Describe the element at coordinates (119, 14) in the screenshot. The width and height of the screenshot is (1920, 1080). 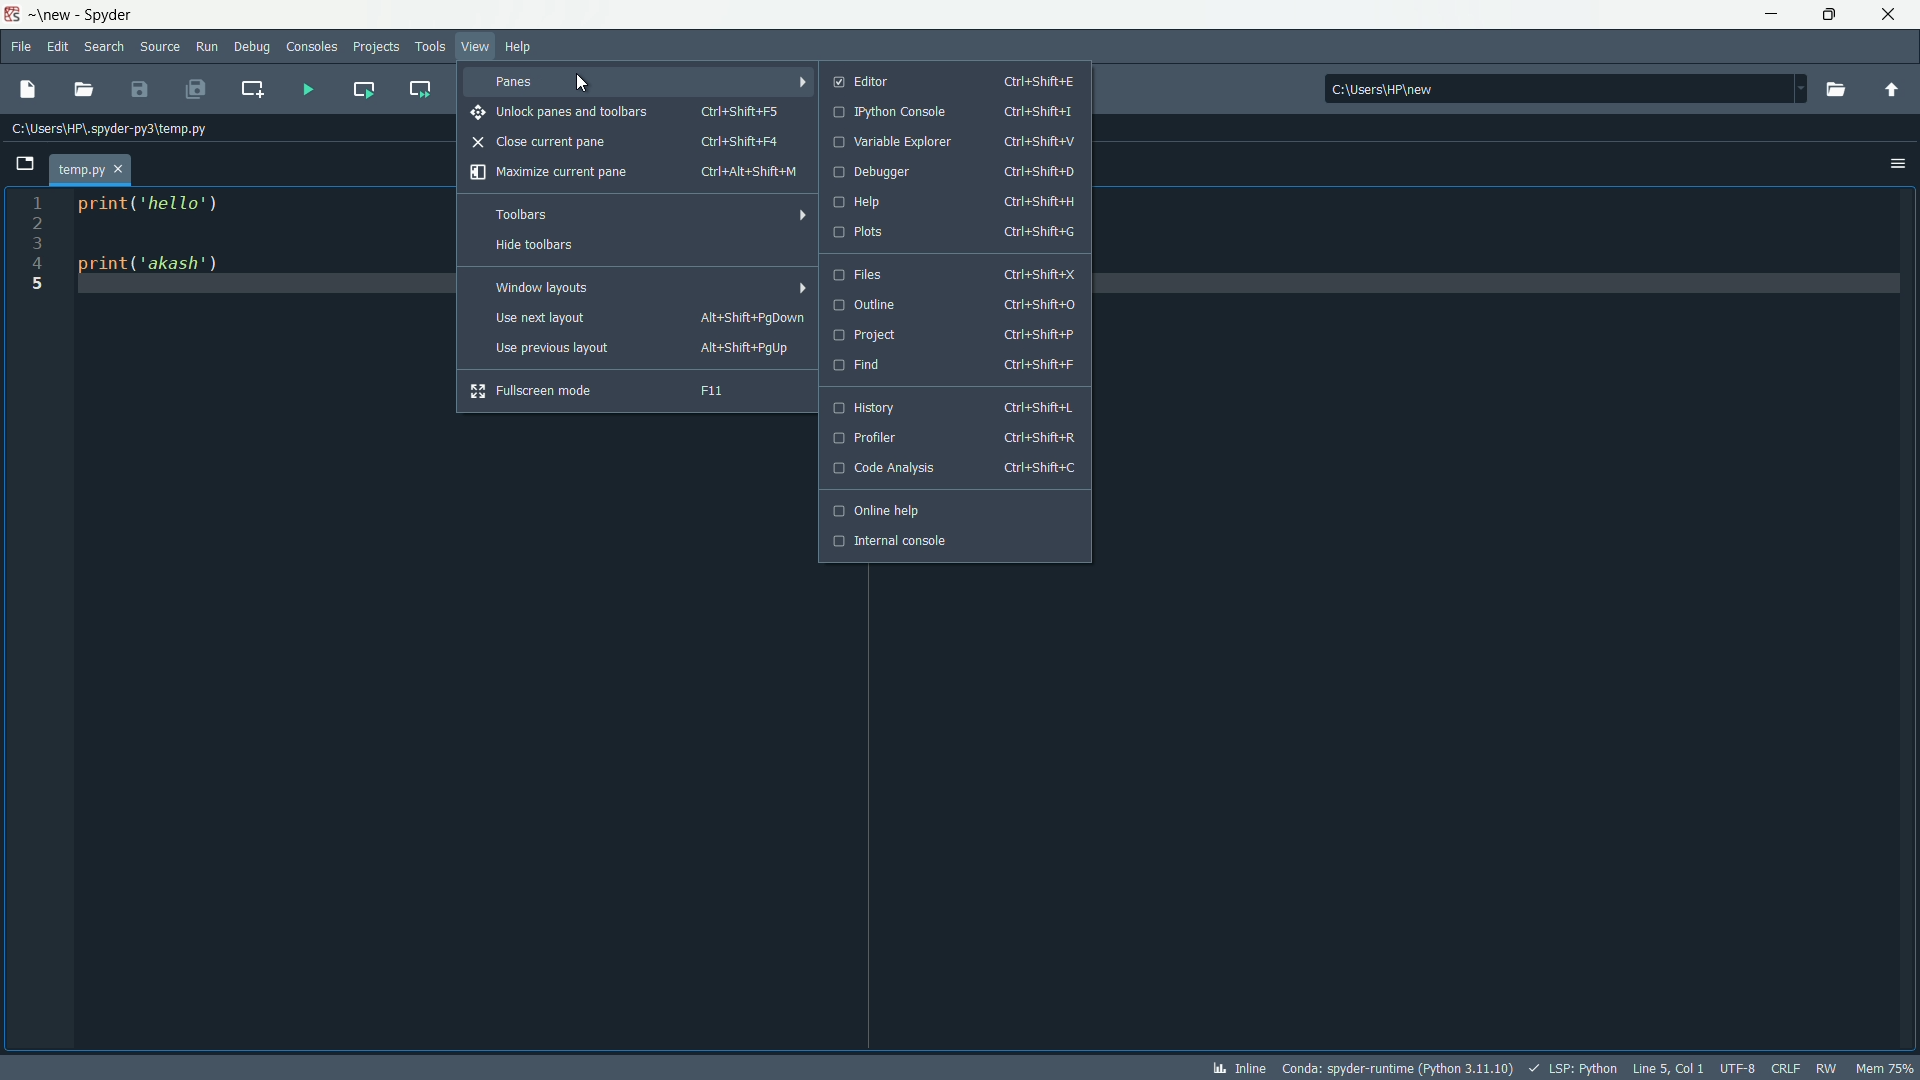
I see `app name` at that location.